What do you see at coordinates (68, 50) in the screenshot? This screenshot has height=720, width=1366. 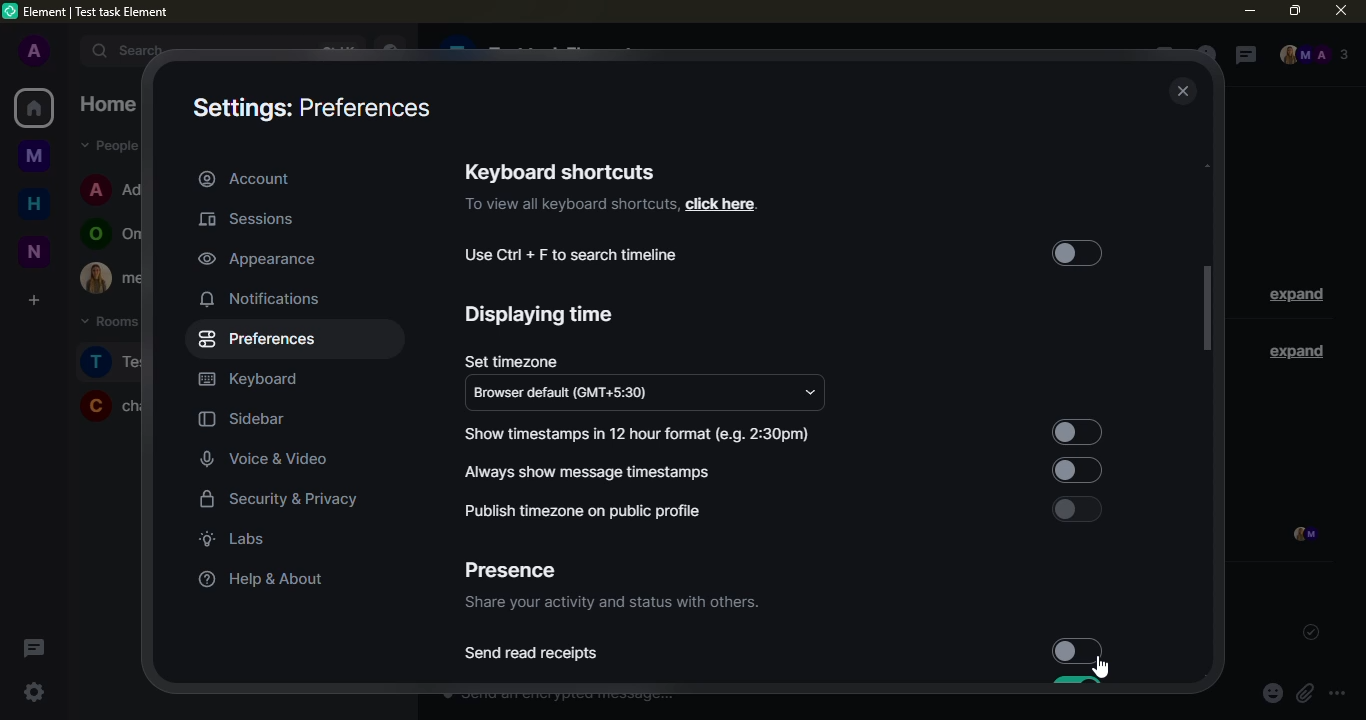 I see `expand` at bounding box center [68, 50].